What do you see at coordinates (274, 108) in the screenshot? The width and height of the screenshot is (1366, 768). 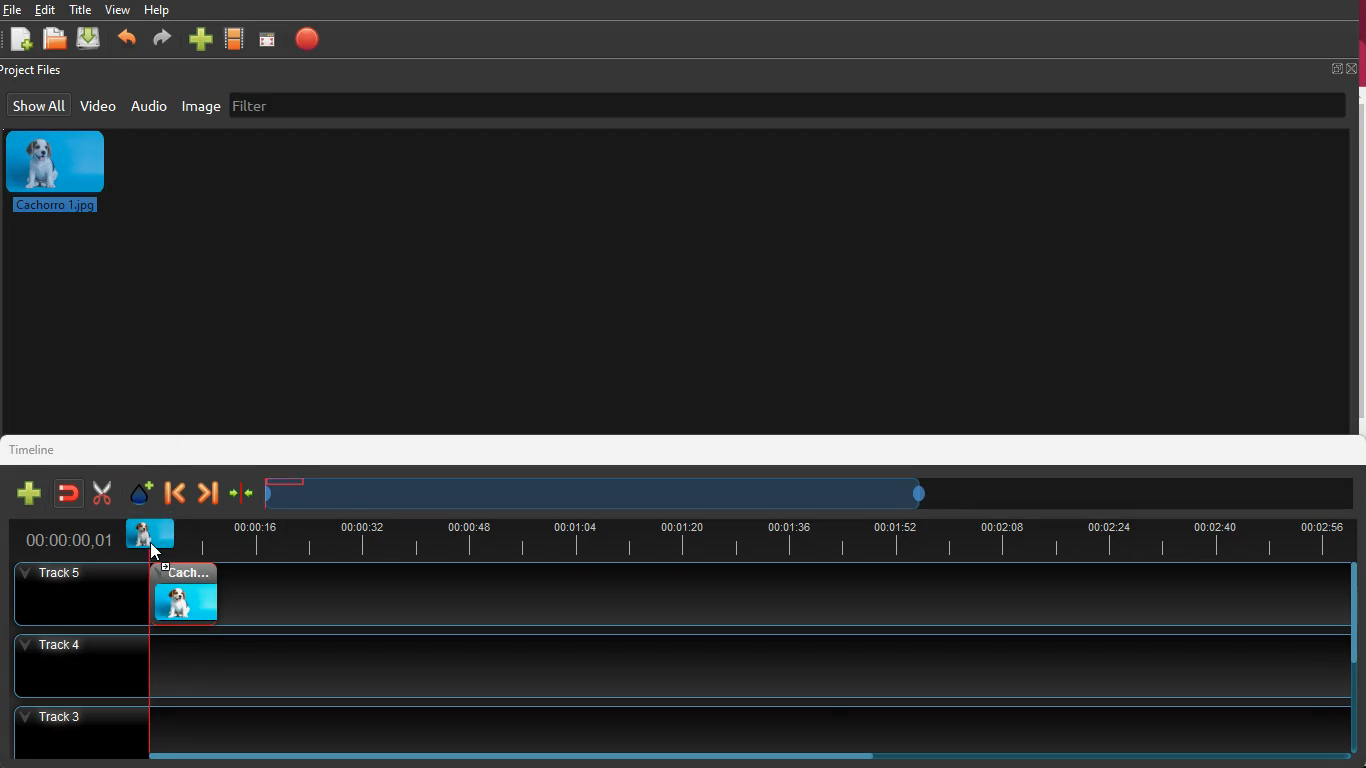 I see `filter` at bounding box center [274, 108].